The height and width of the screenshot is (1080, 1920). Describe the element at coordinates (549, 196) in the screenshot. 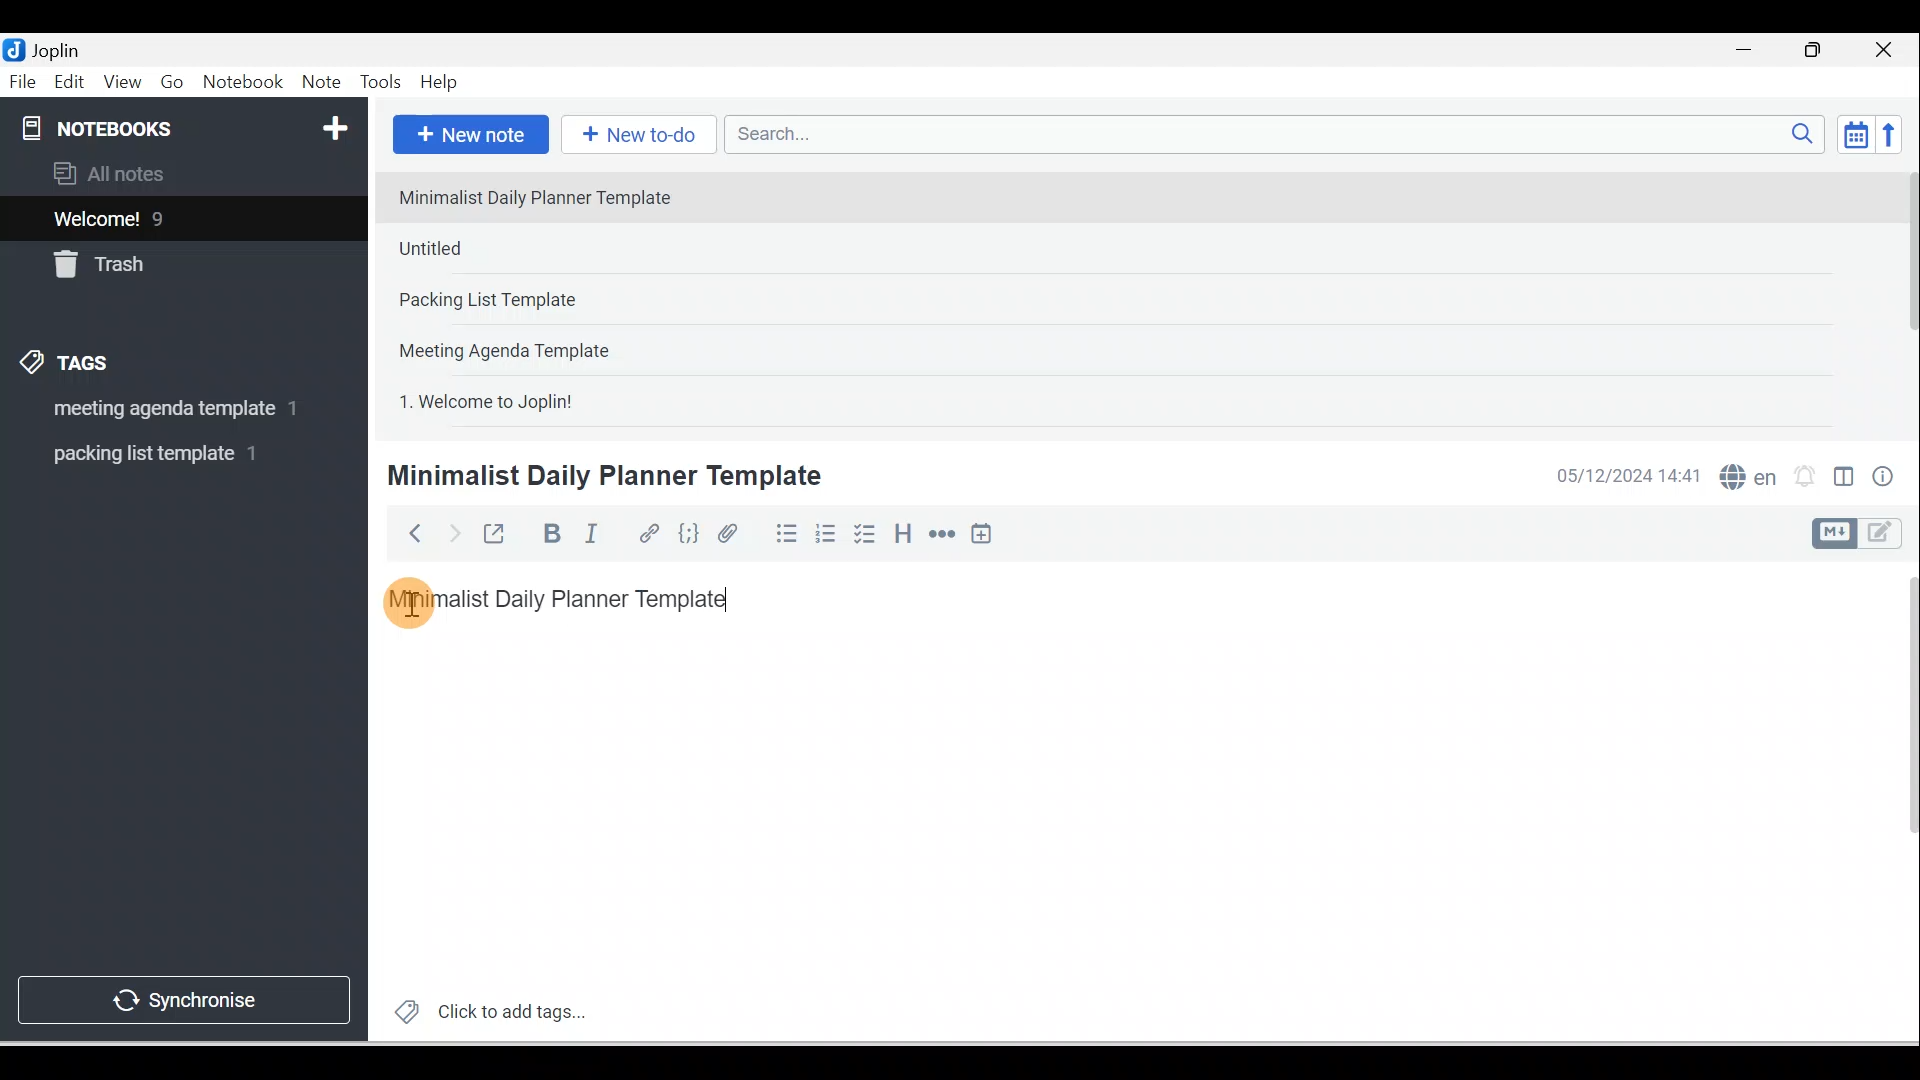

I see `Note 1` at that location.